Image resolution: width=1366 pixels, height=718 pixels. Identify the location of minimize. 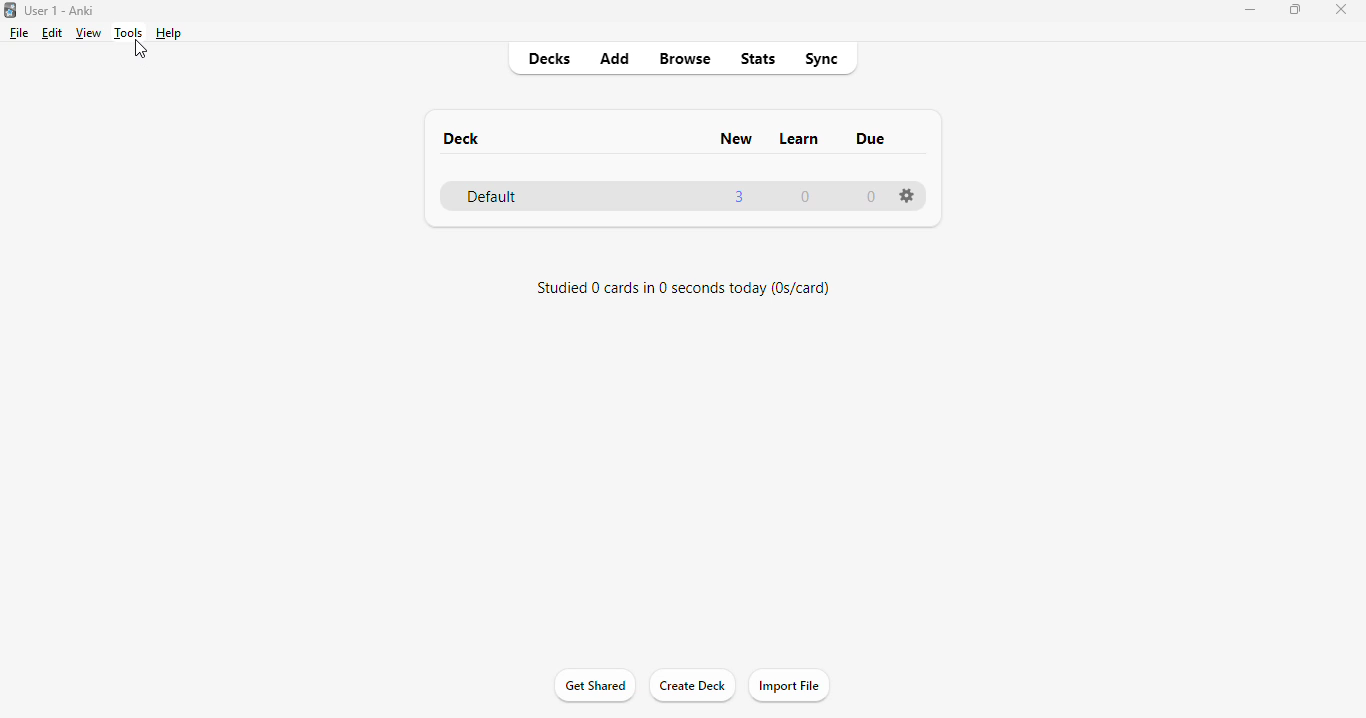
(1252, 10).